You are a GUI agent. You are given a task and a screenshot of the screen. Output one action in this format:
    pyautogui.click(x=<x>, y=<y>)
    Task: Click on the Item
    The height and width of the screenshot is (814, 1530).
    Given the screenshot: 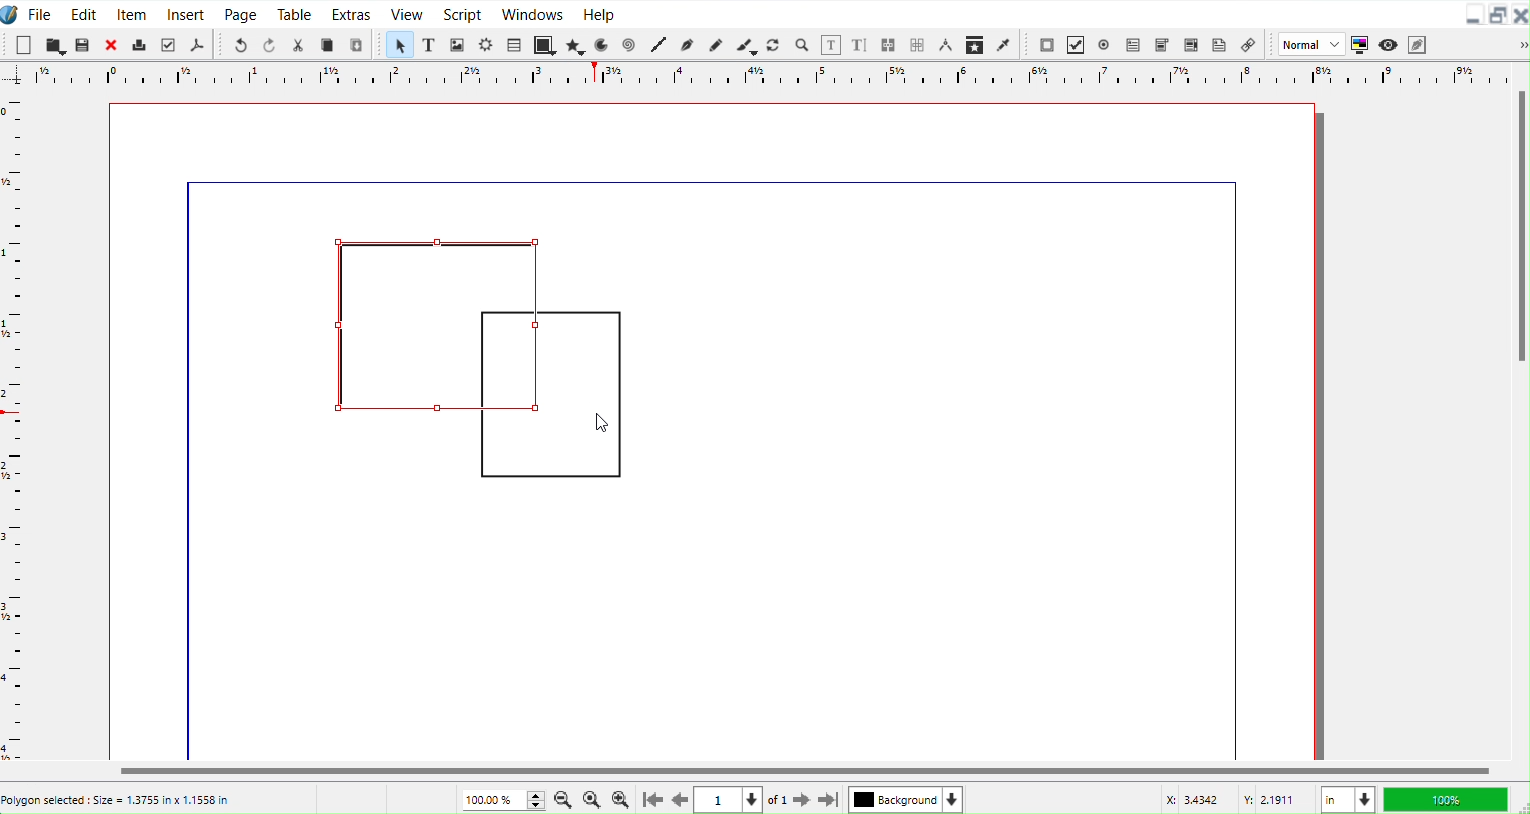 What is the action you would take?
    pyautogui.click(x=131, y=12)
    